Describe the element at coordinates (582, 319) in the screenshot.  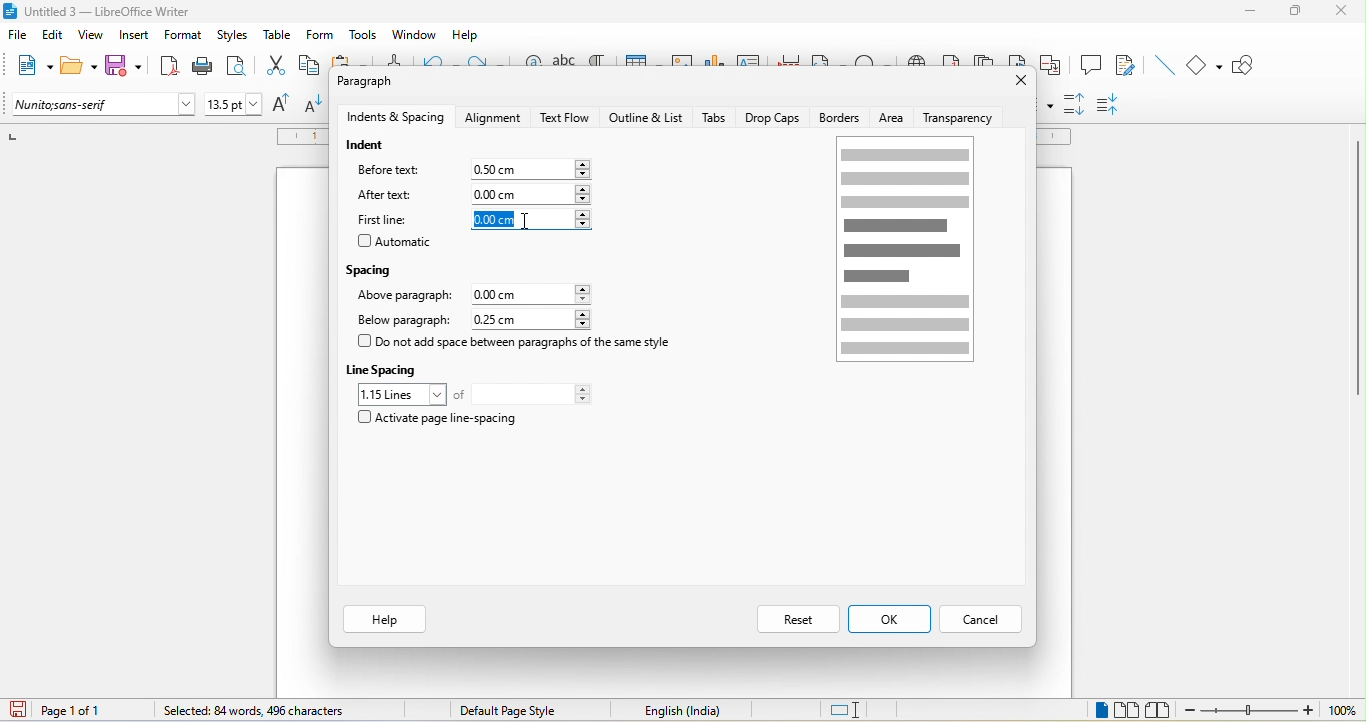
I see `increase or decrease` at that location.